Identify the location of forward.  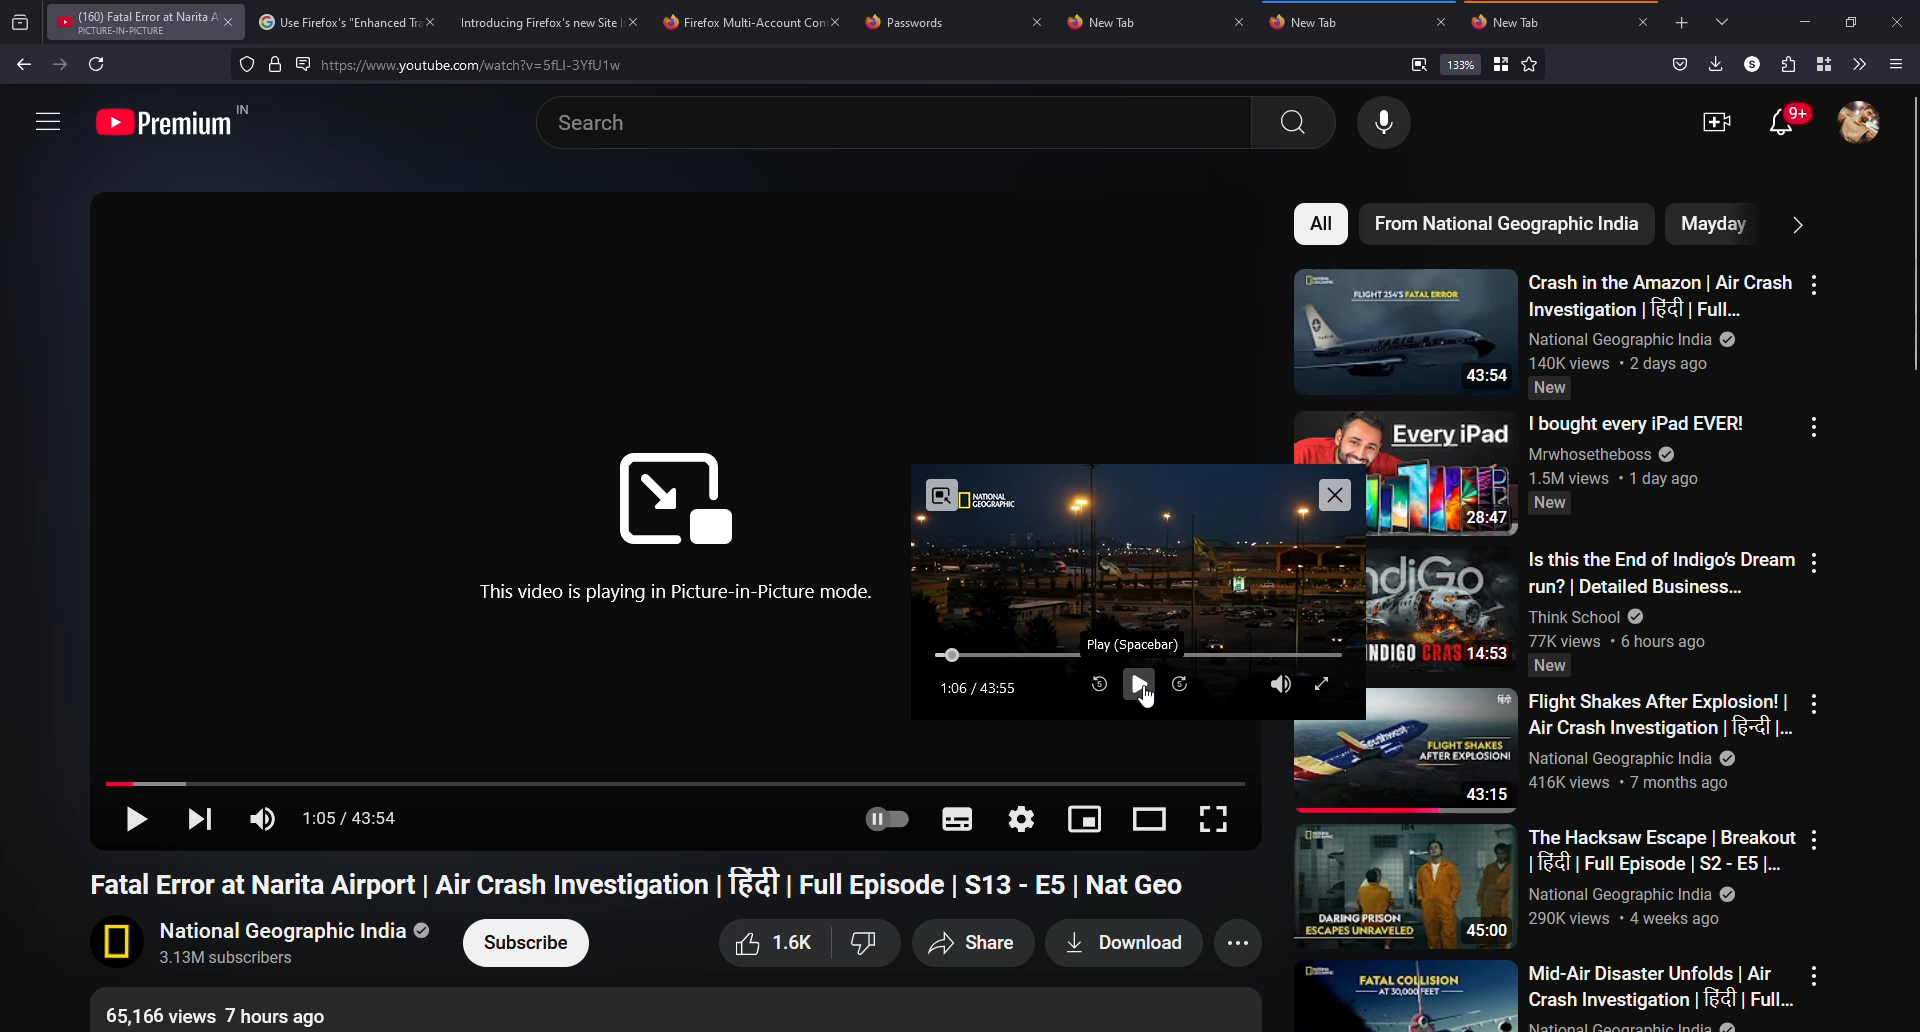
(58, 63).